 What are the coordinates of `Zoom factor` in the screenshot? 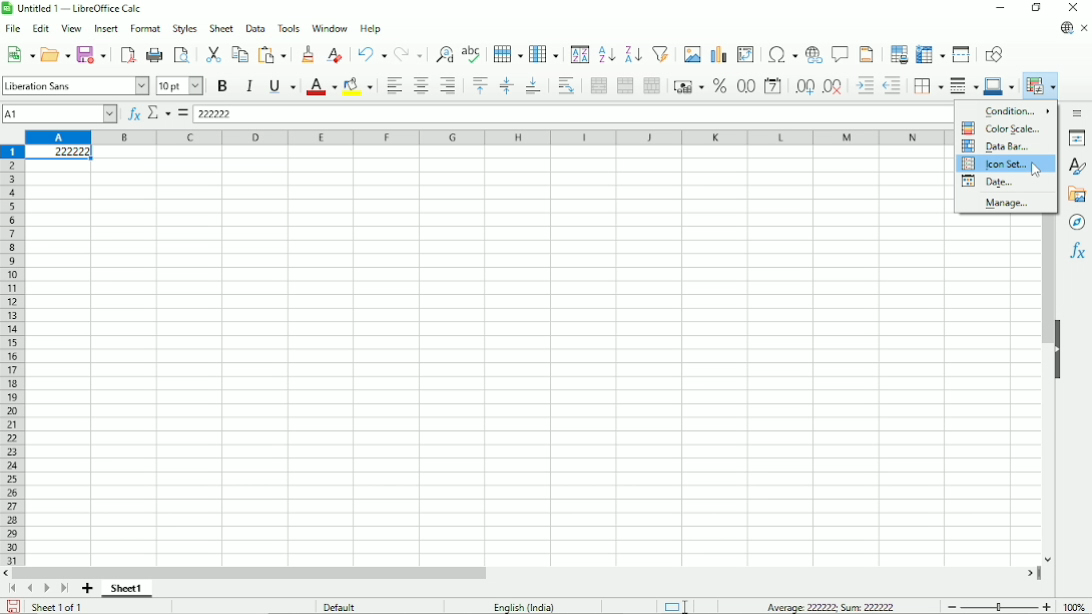 It's located at (1074, 606).